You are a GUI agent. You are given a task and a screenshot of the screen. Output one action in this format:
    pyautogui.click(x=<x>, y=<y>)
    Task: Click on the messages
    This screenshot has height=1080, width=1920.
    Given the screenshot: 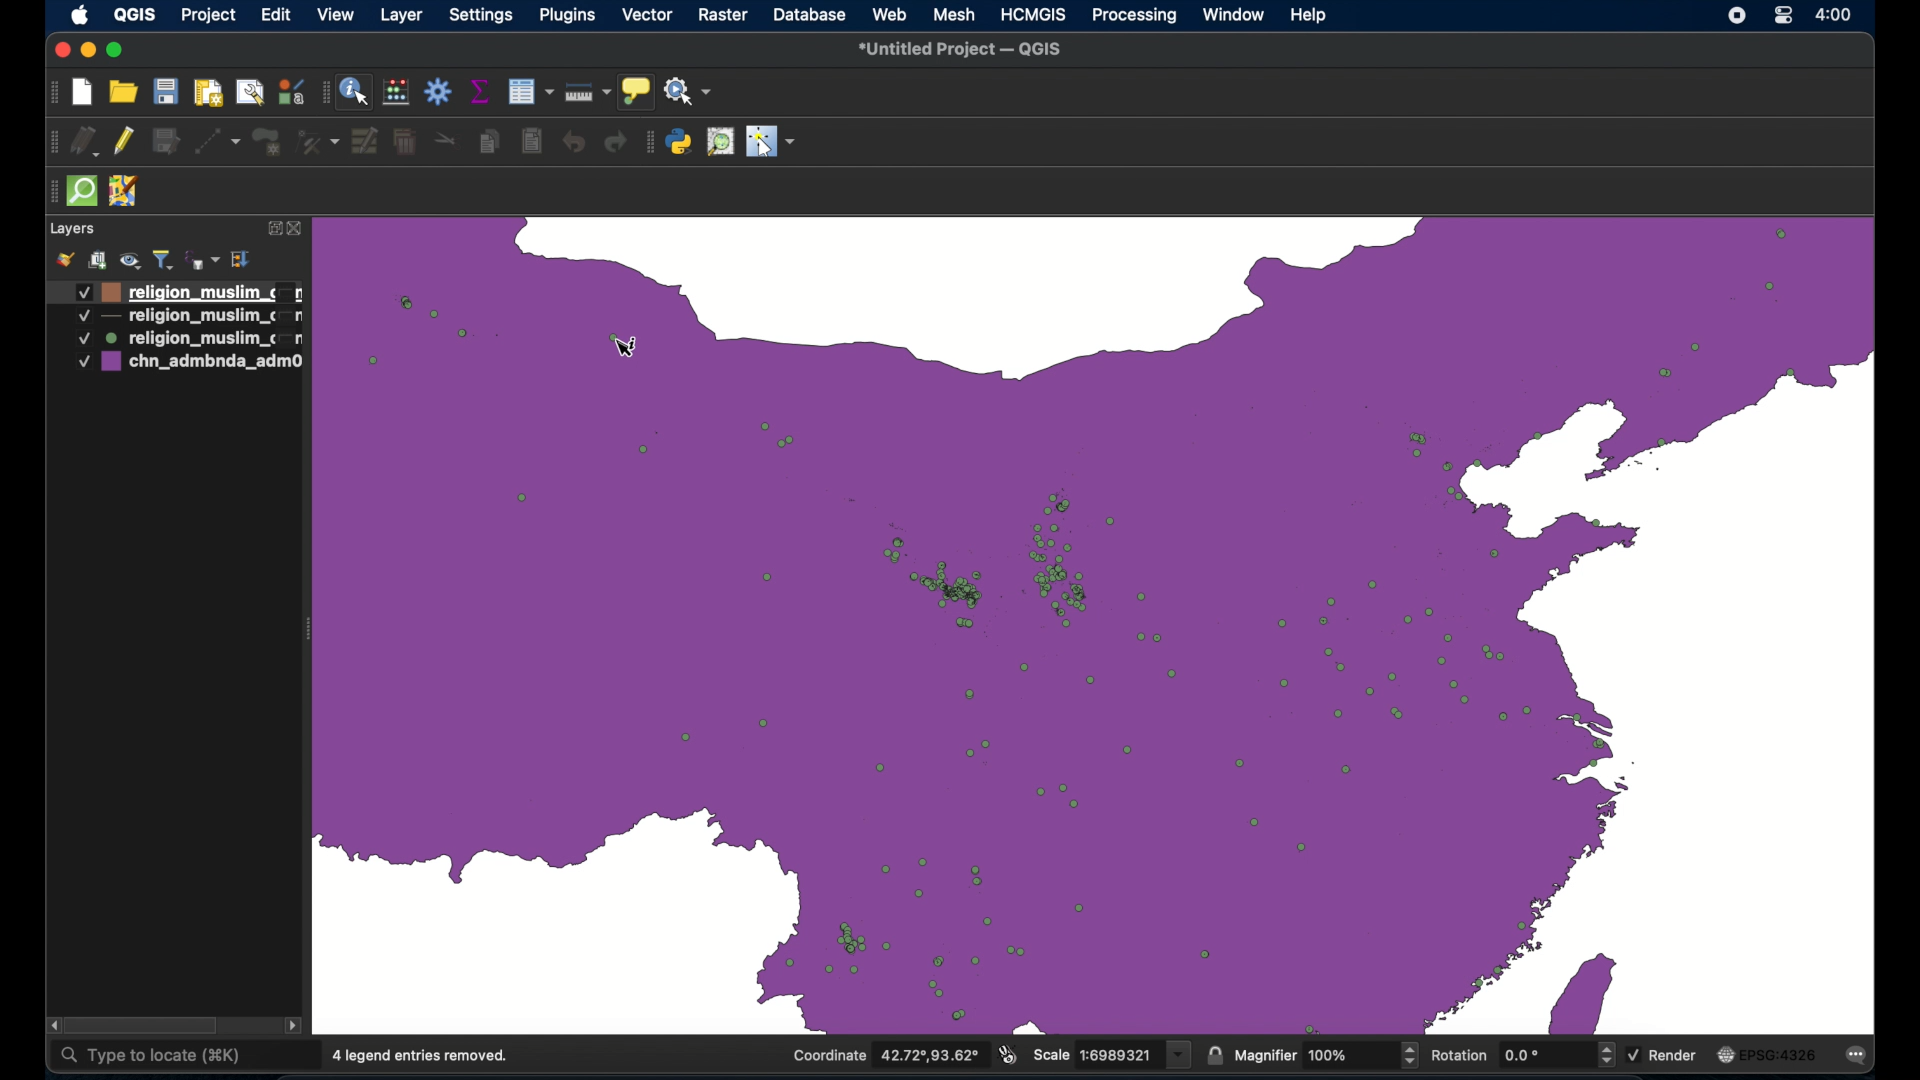 What is the action you would take?
    pyautogui.click(x=1860, y=1056)
    